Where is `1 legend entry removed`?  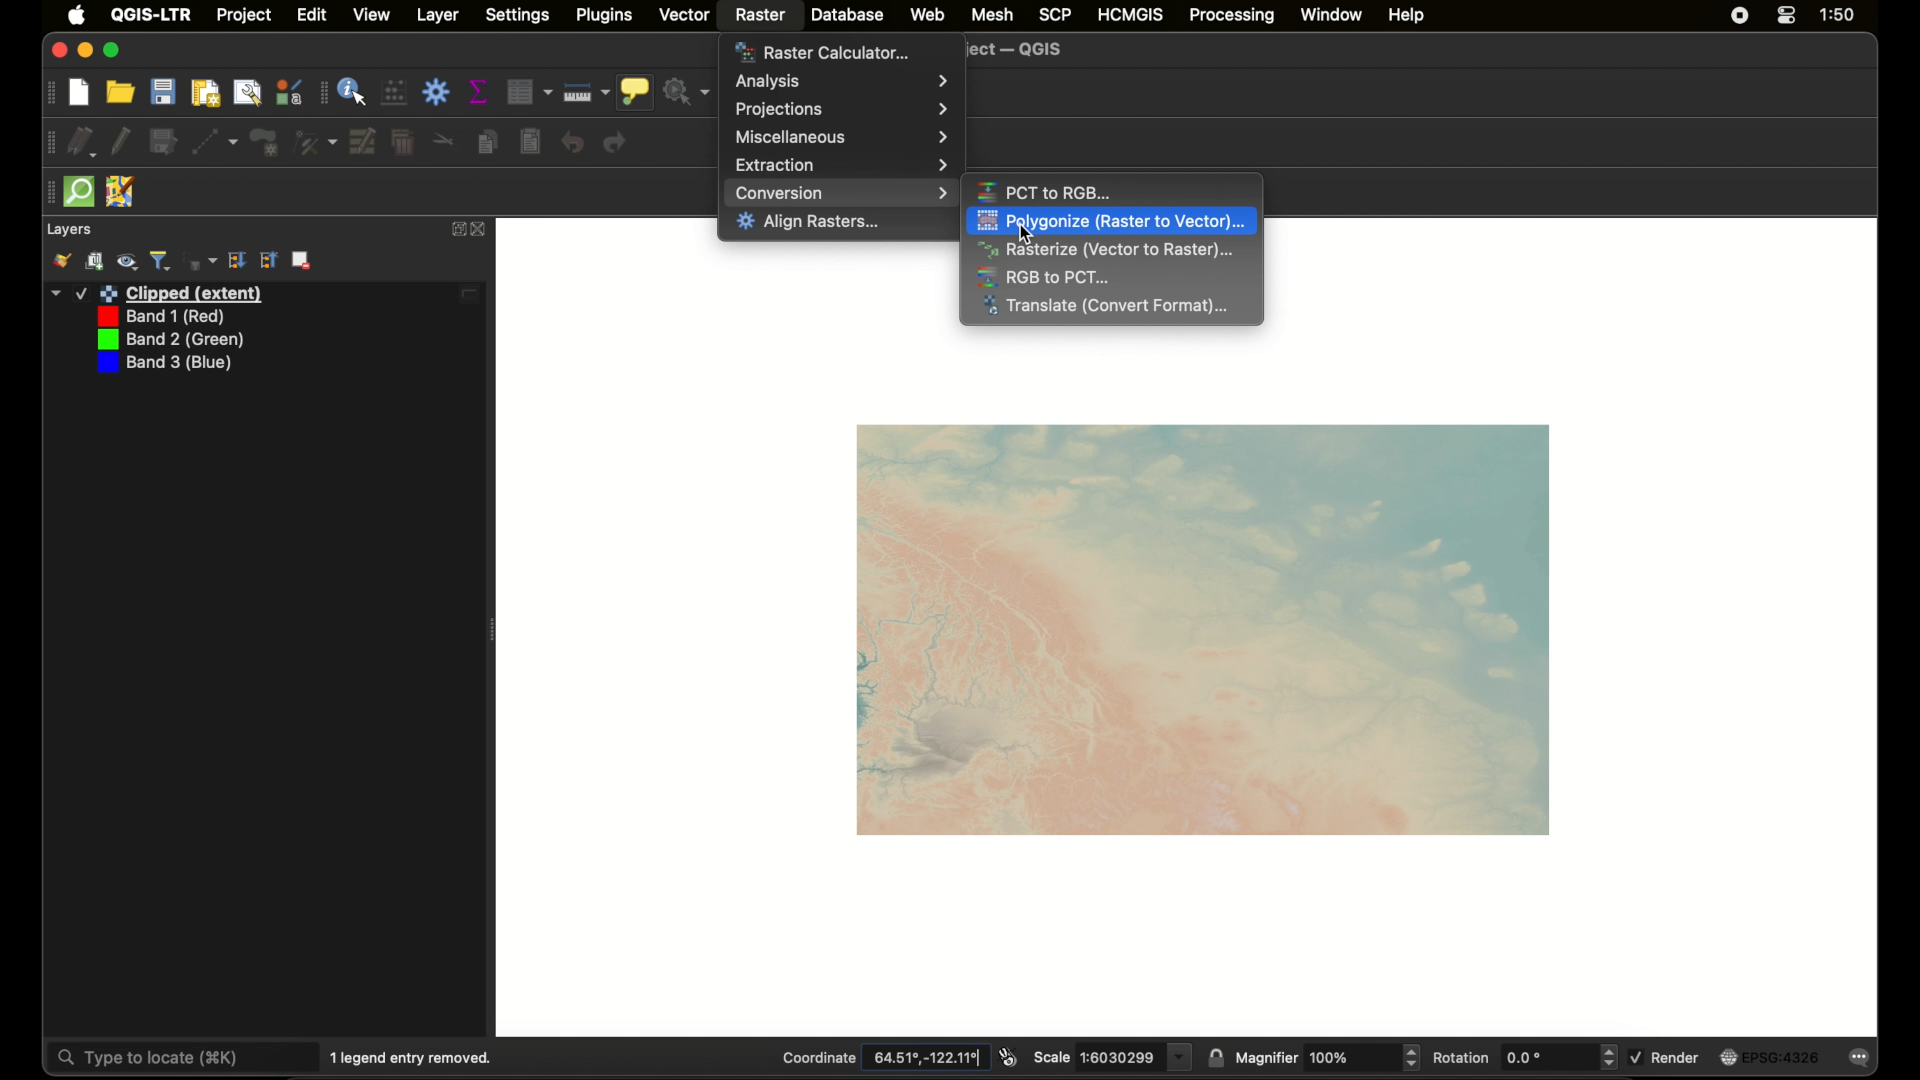 1 legend entry removed is located at coordinates (415, 1058).